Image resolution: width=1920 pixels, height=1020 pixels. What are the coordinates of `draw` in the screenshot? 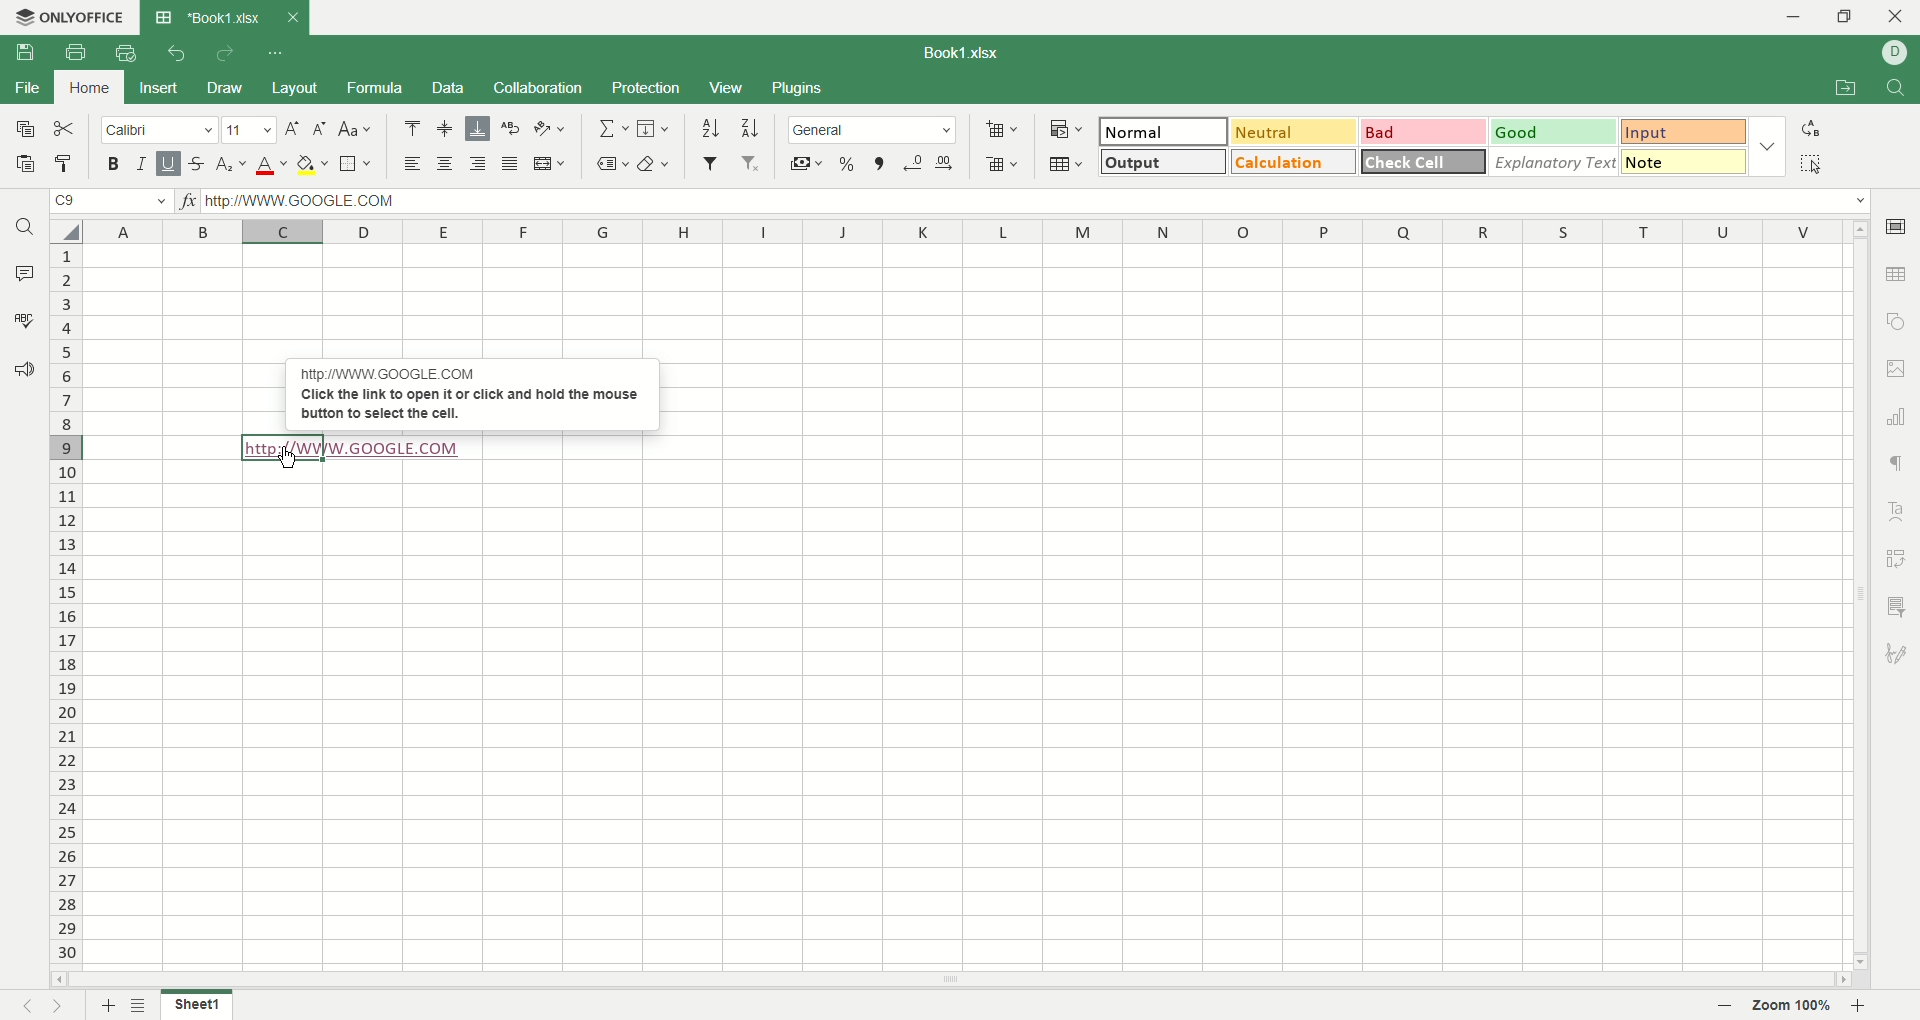 It's located at (225, 88).